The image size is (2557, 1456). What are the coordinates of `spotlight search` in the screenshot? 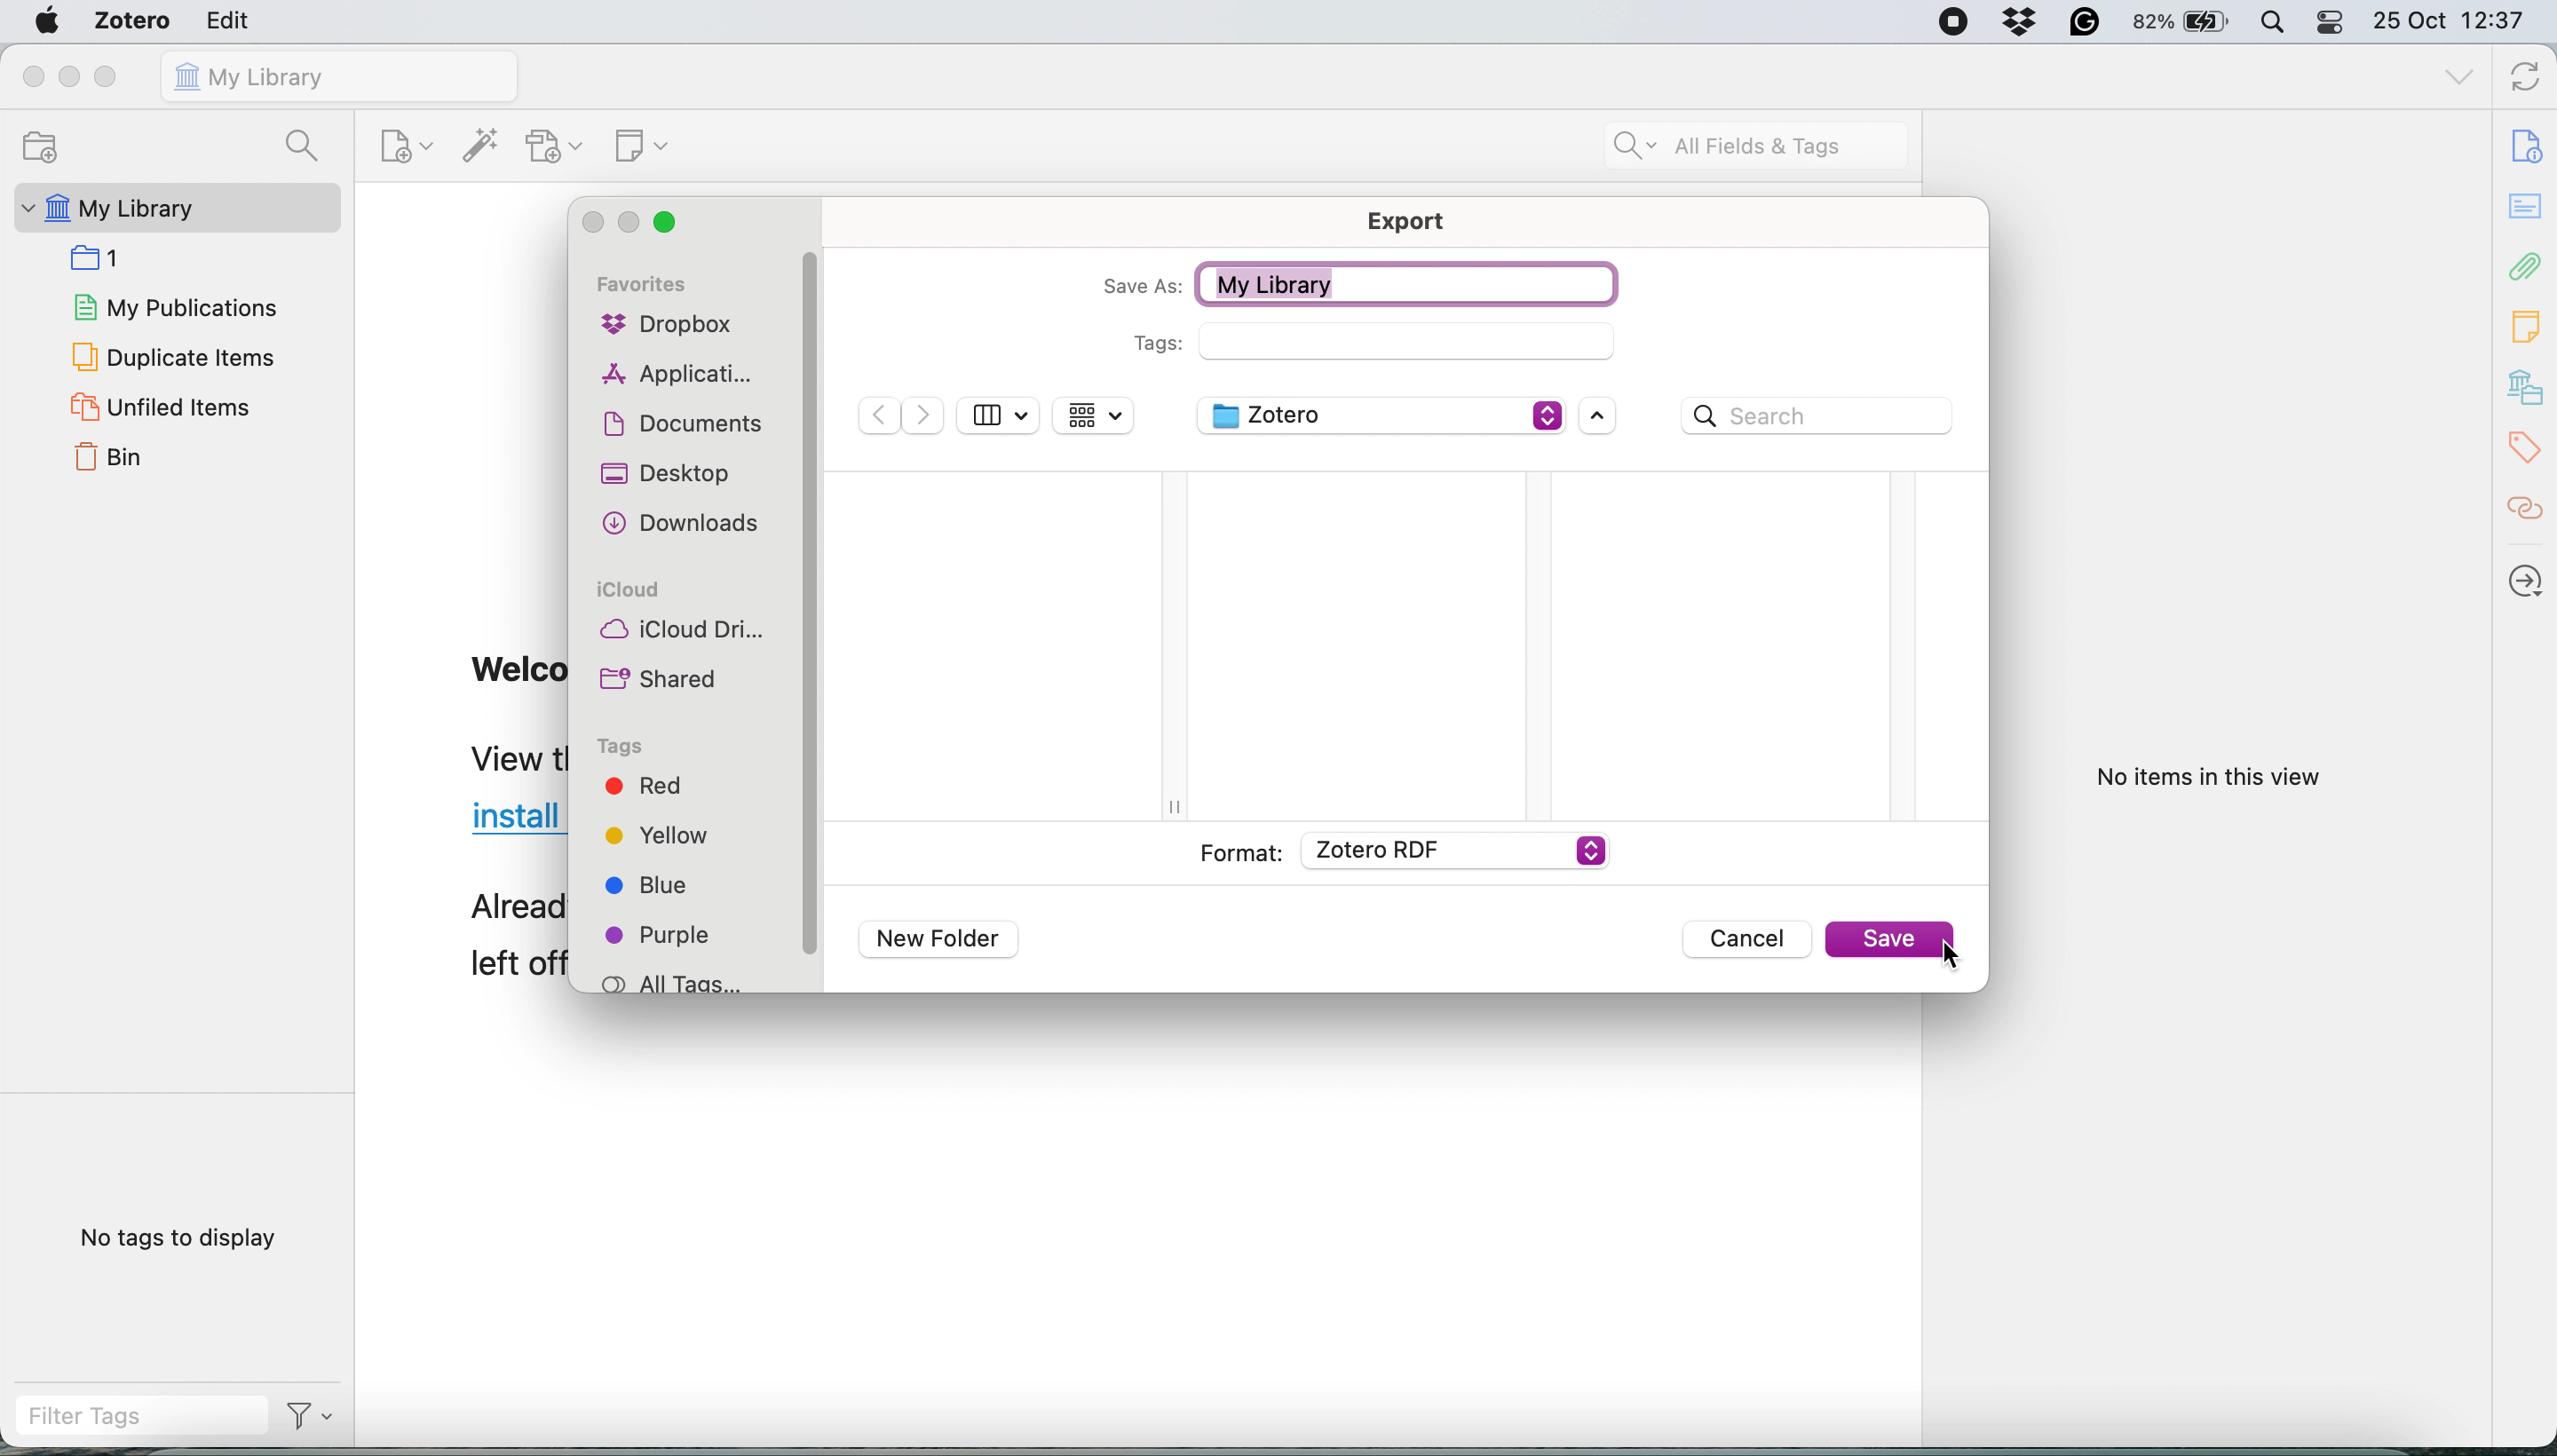 It's located at (2275, 22).